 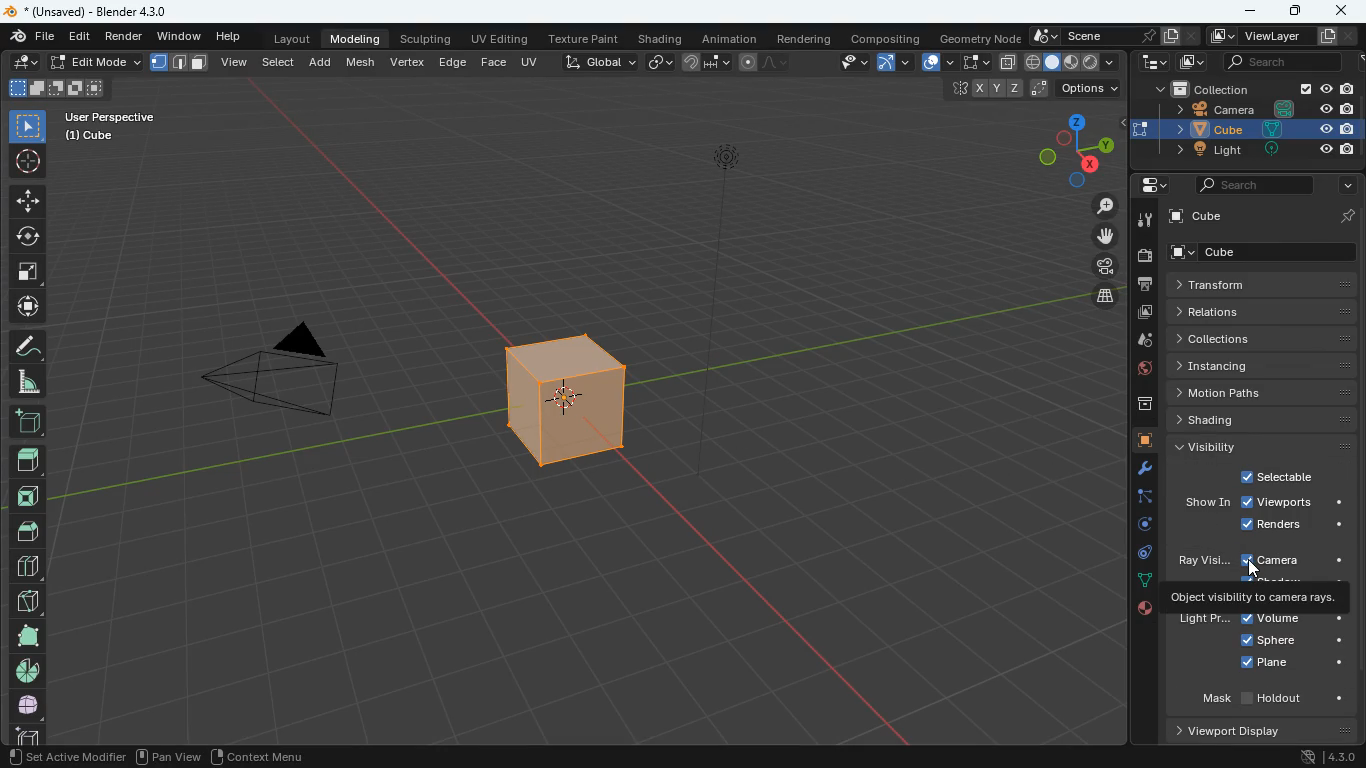 I want to click on shading, so click(x=660, y=39).